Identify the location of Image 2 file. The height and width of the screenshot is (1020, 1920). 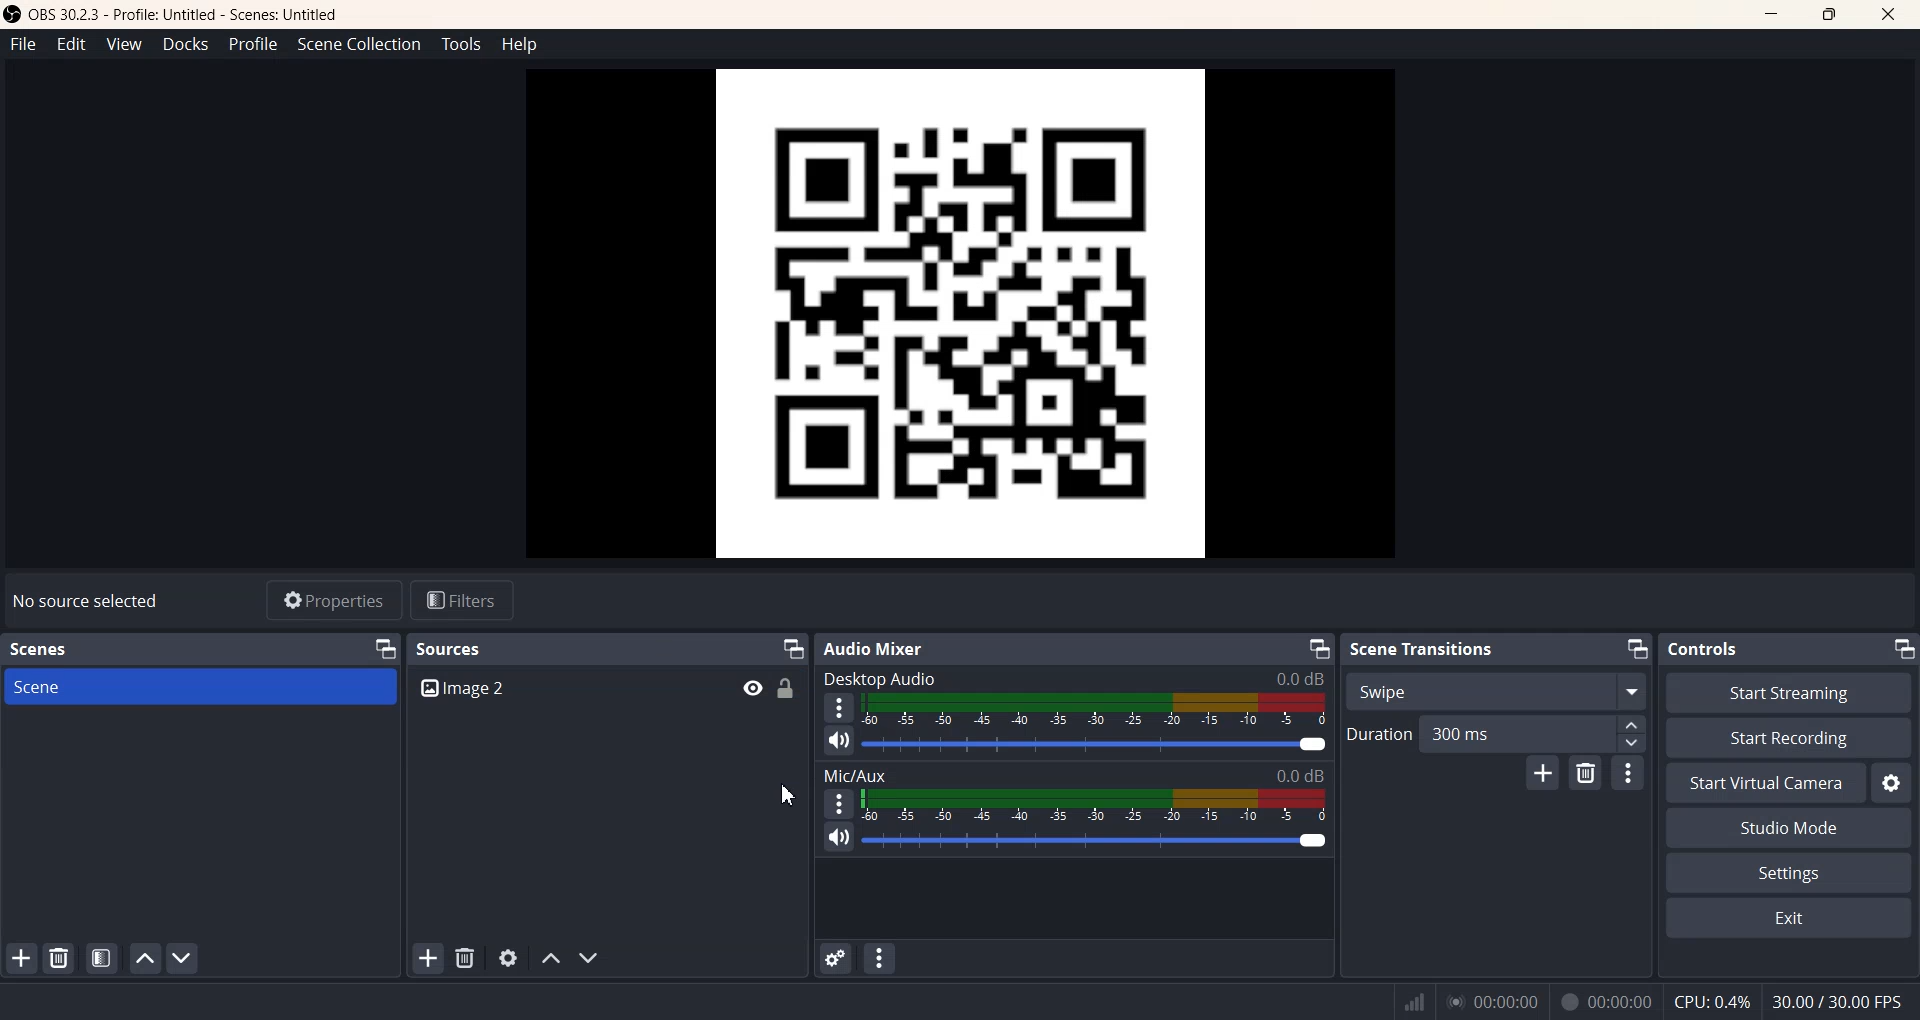
(560, 690).